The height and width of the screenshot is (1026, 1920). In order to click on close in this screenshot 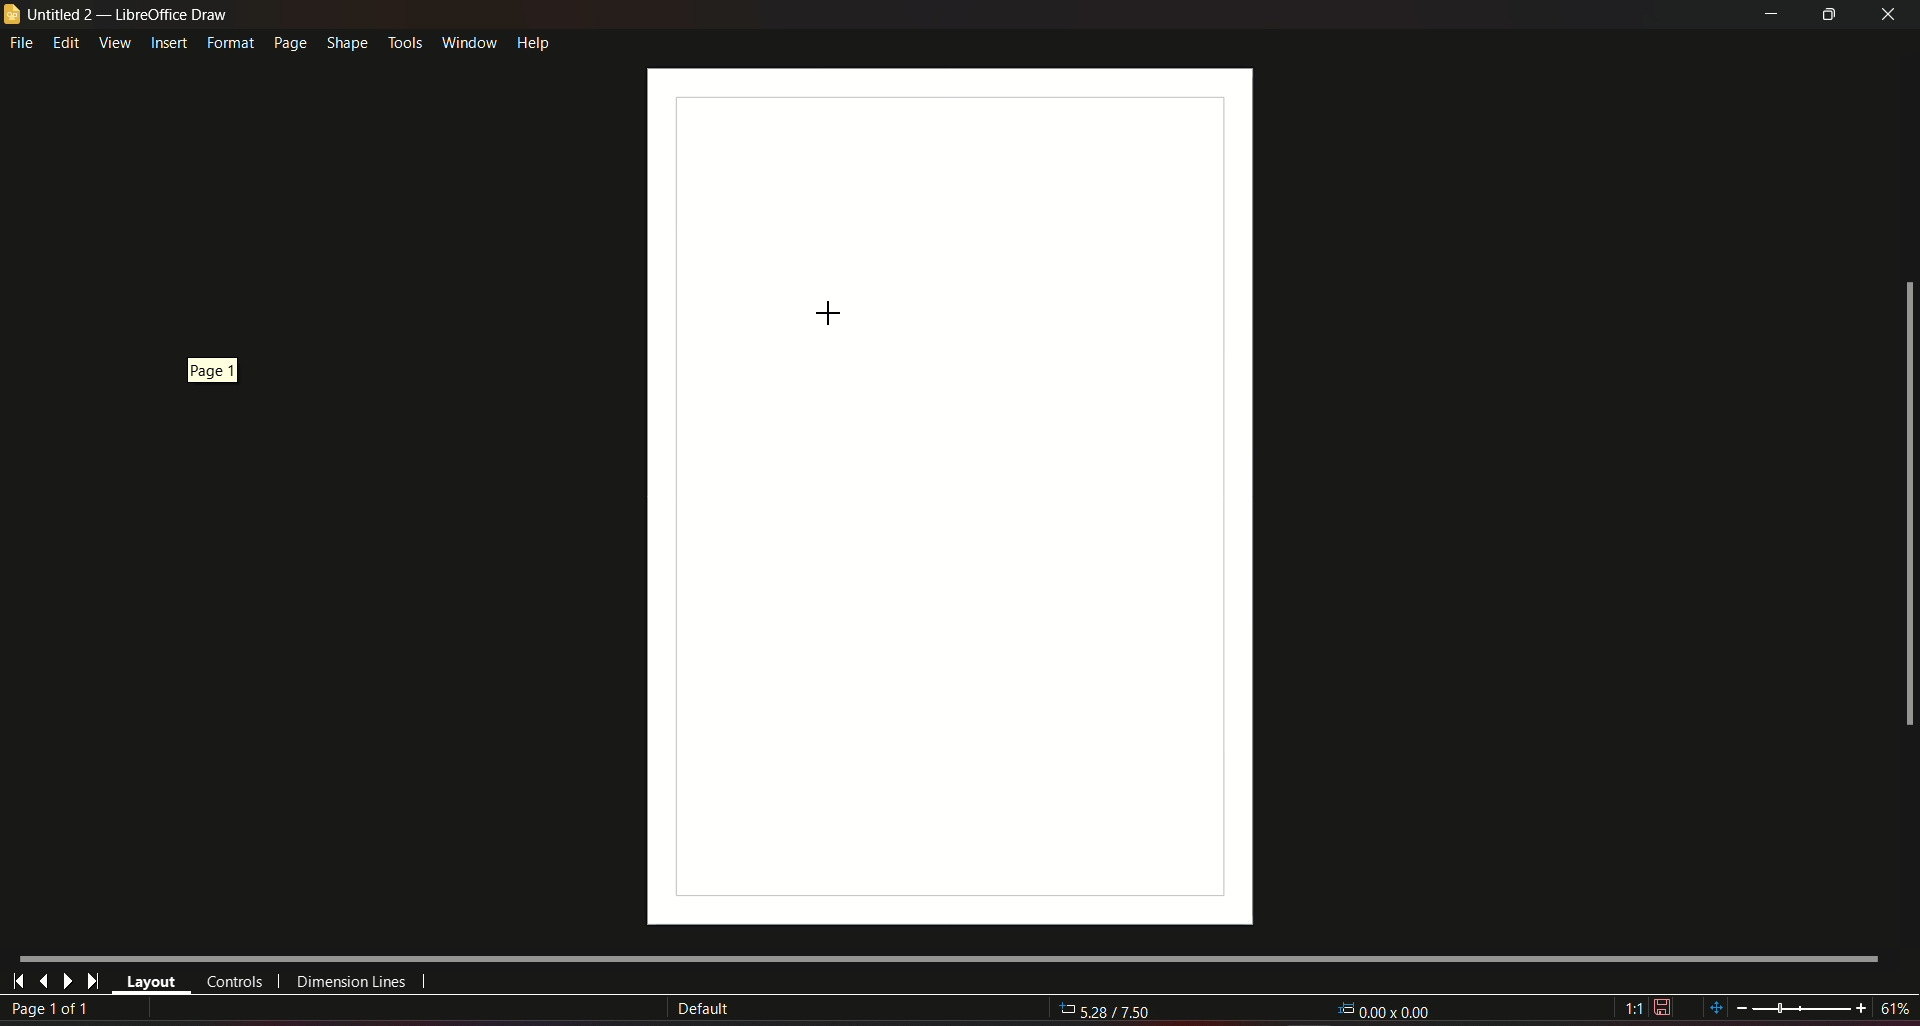, I will do `click(1890, 14)`.